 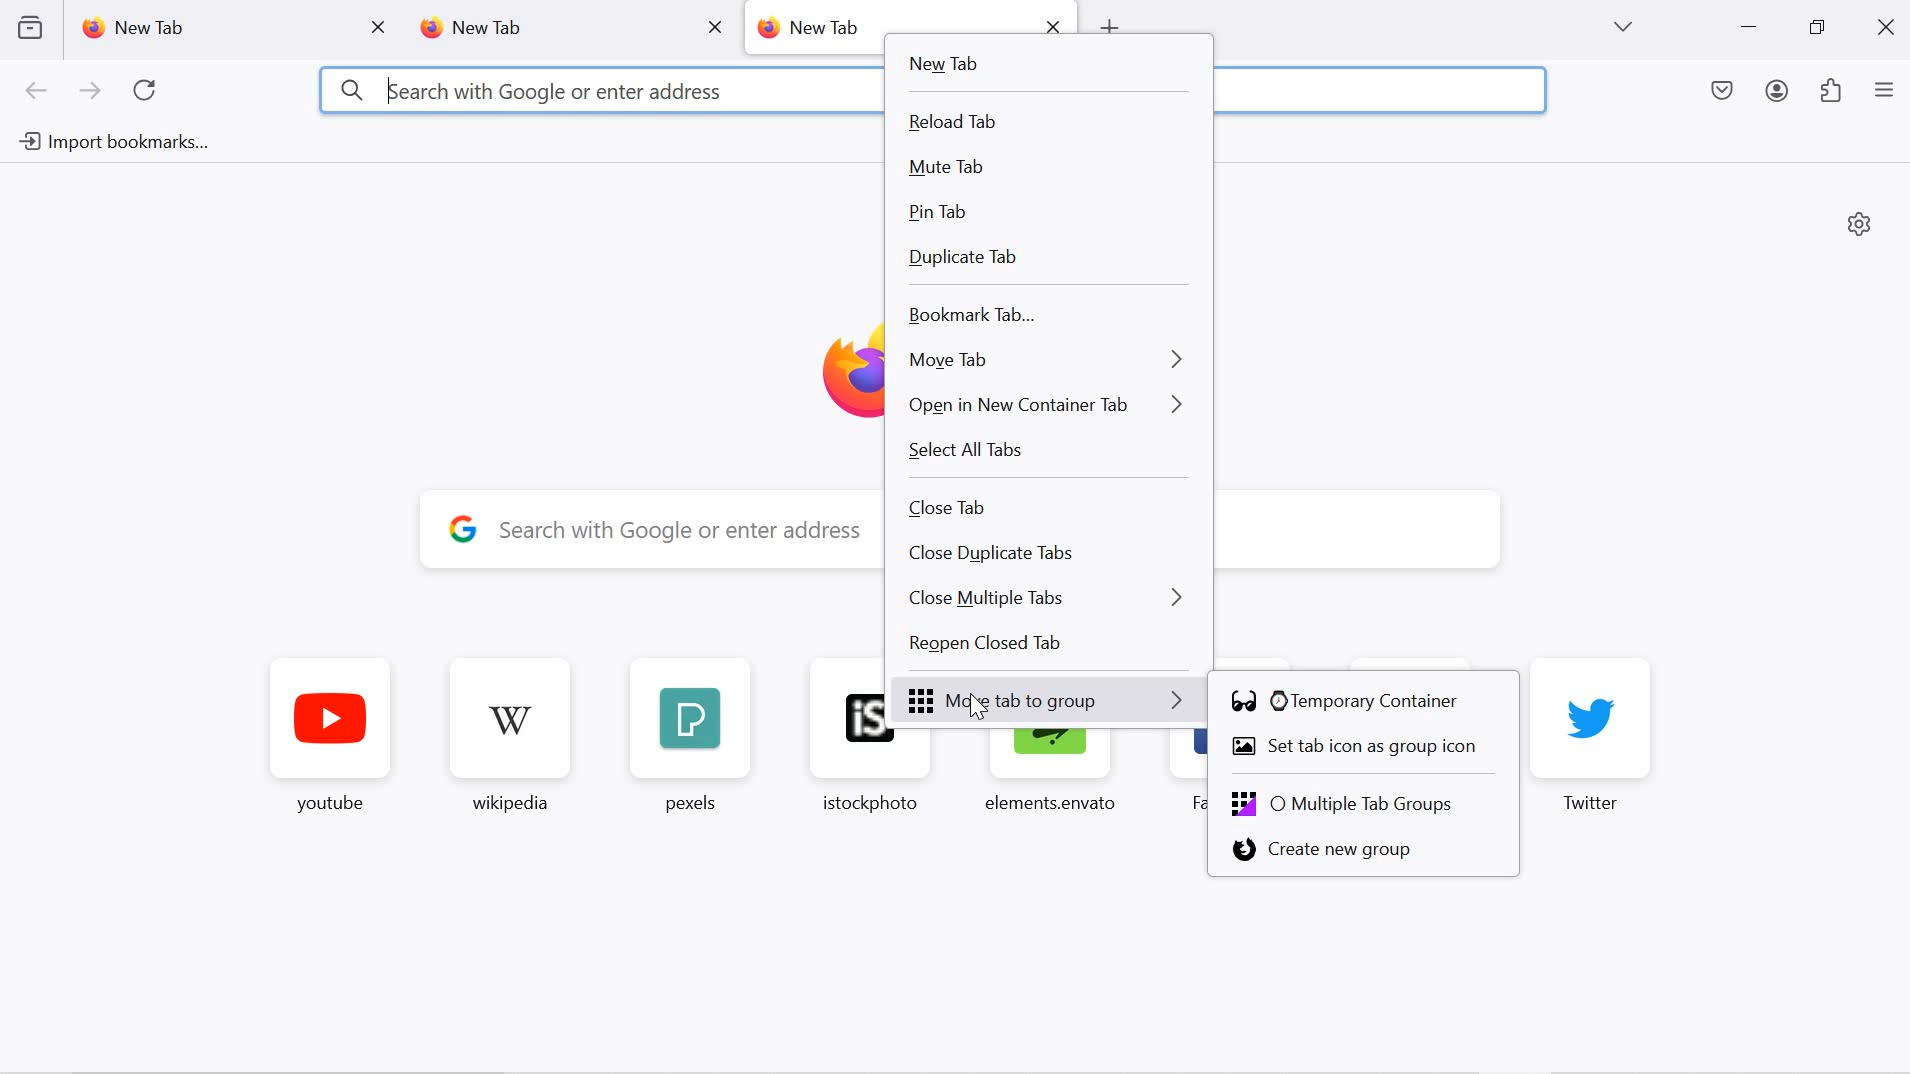 I want to click on wikipedia, so click(x=506, y=738).